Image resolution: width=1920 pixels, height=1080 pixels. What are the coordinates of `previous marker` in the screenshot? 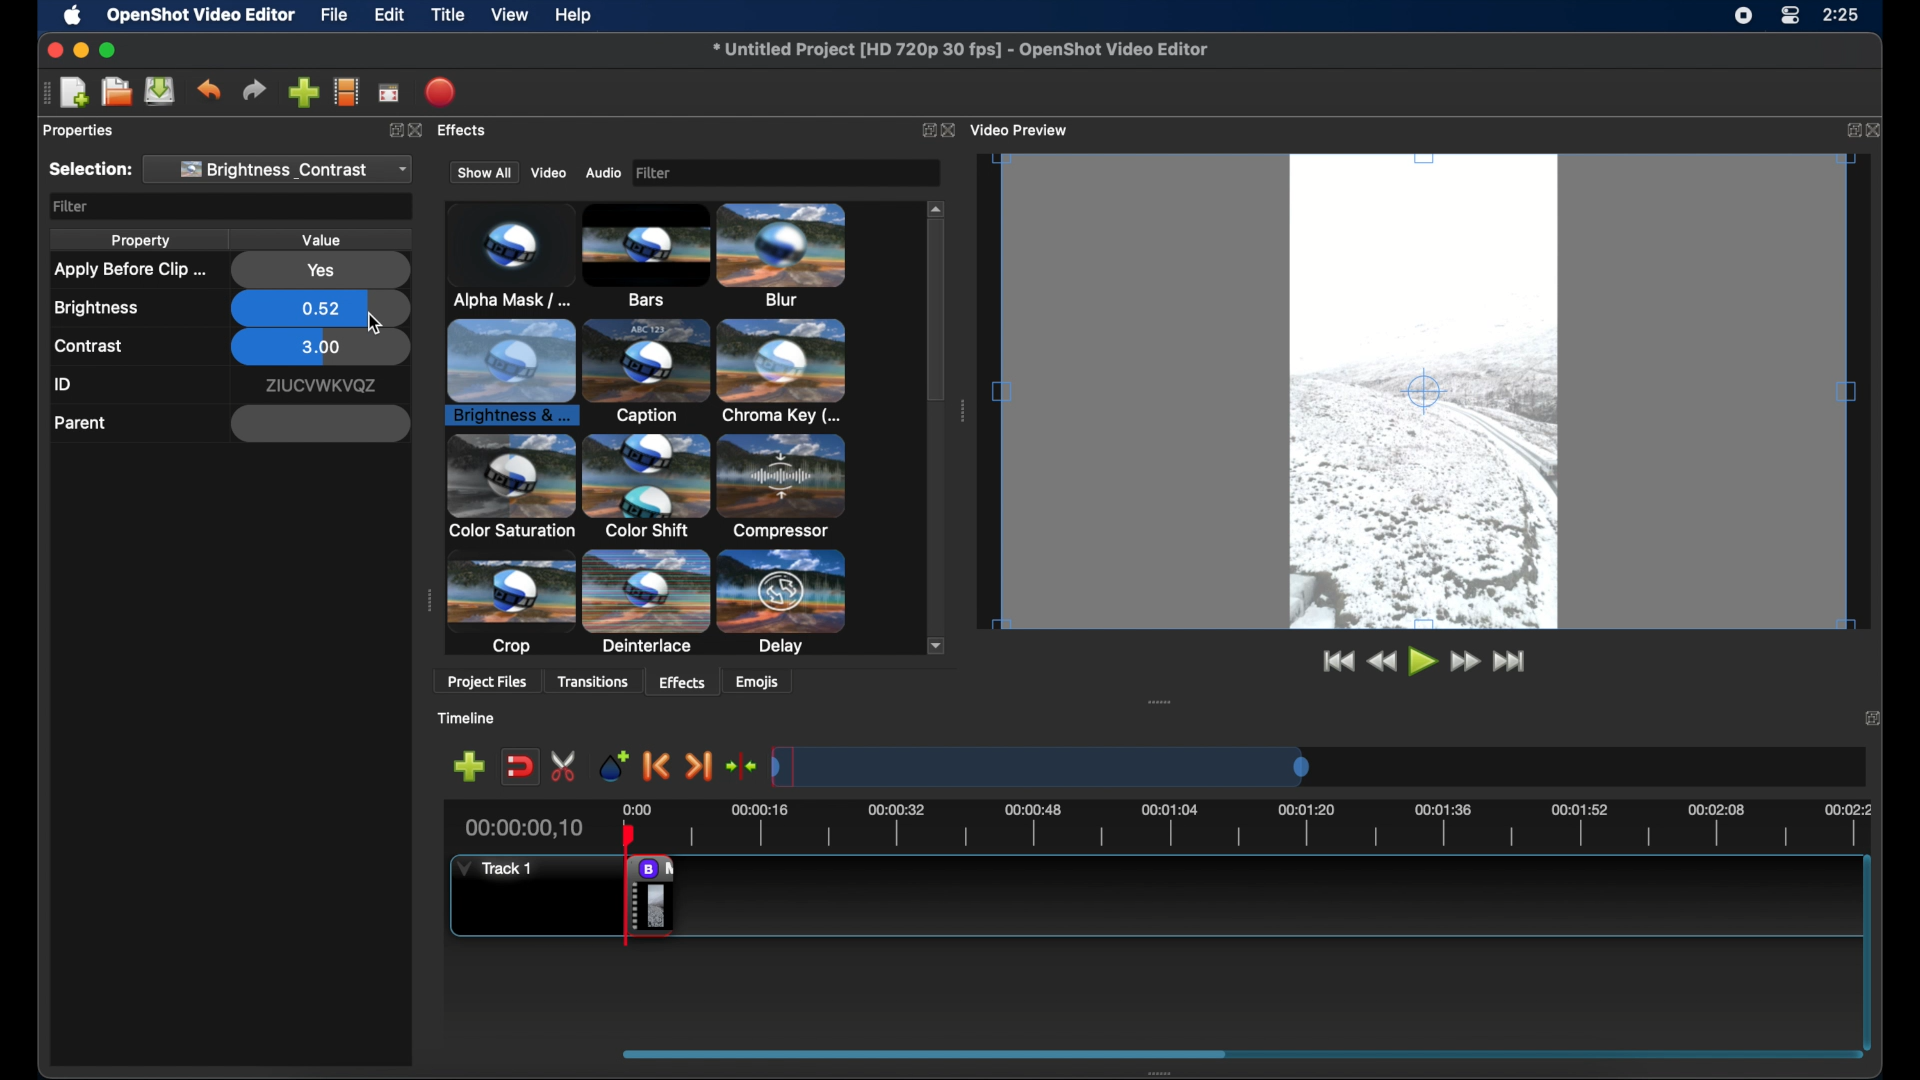 It's located at (654, 765).